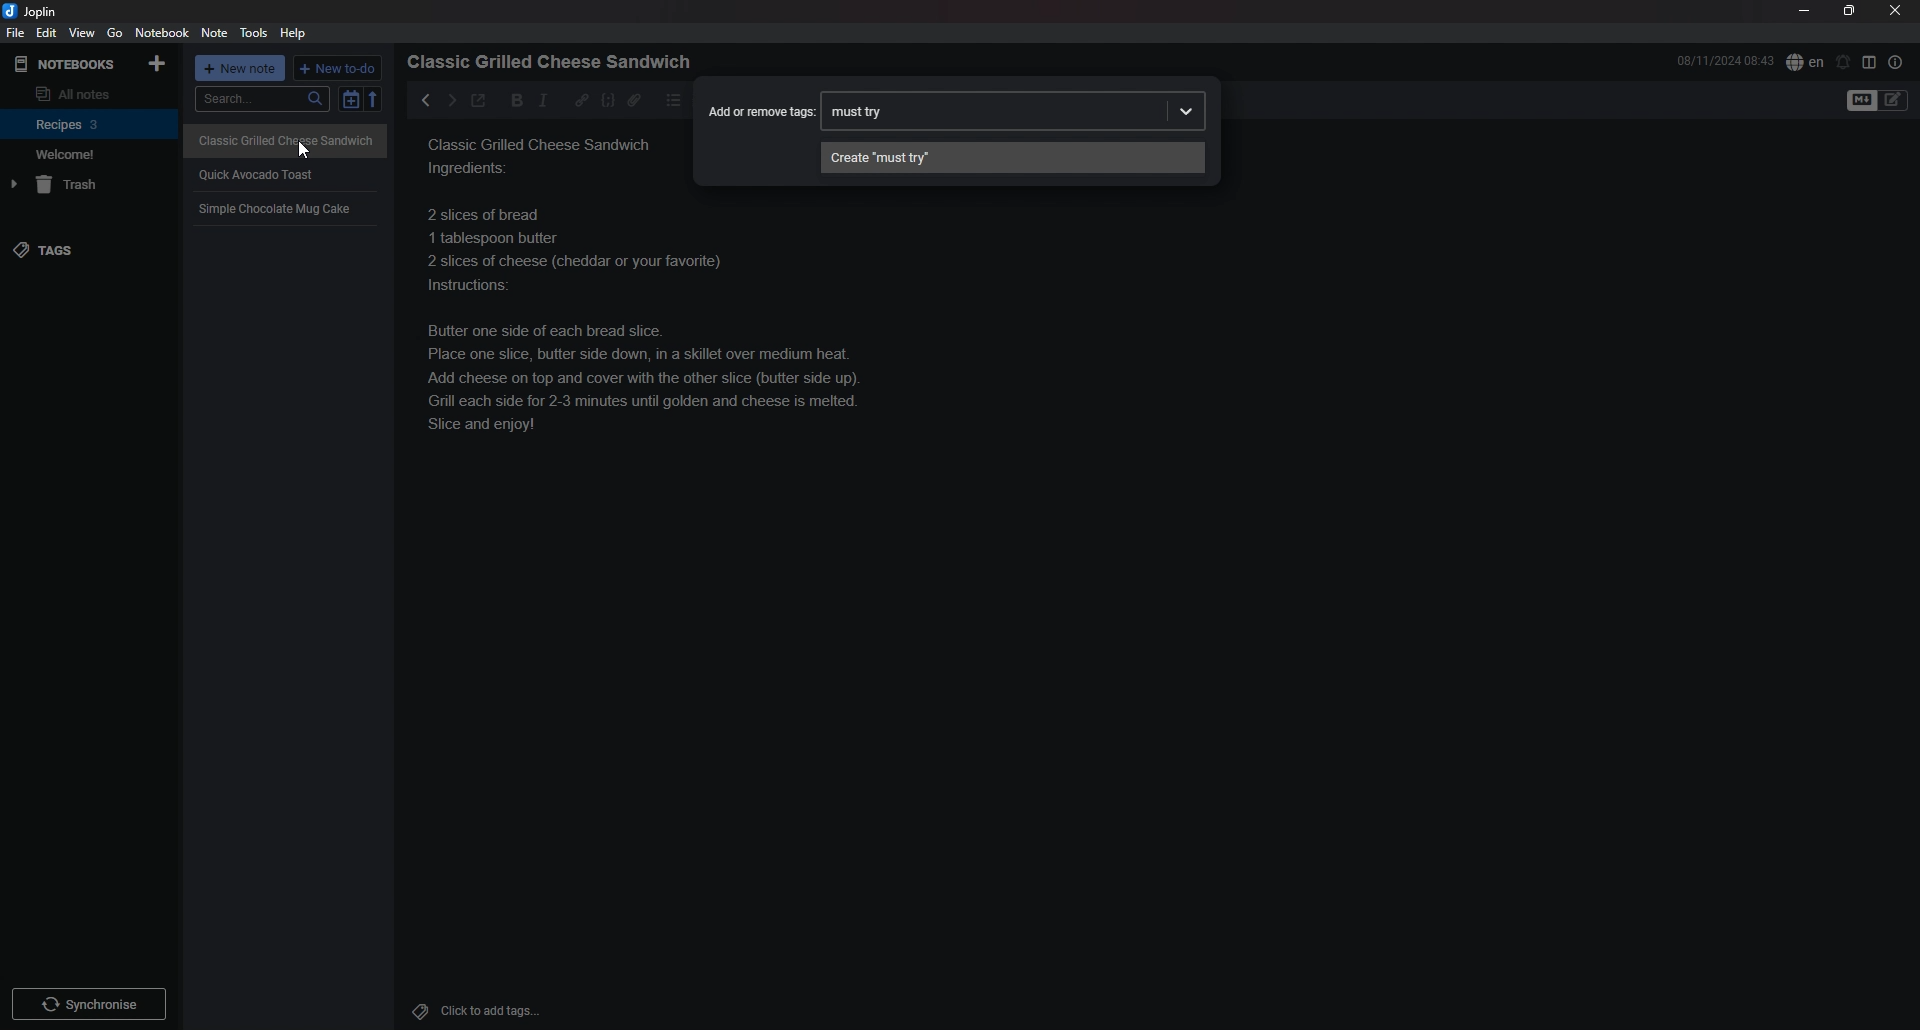  Describe the element at coordinates (159, 62) in the screenshot. I see `add notebook` at that location.